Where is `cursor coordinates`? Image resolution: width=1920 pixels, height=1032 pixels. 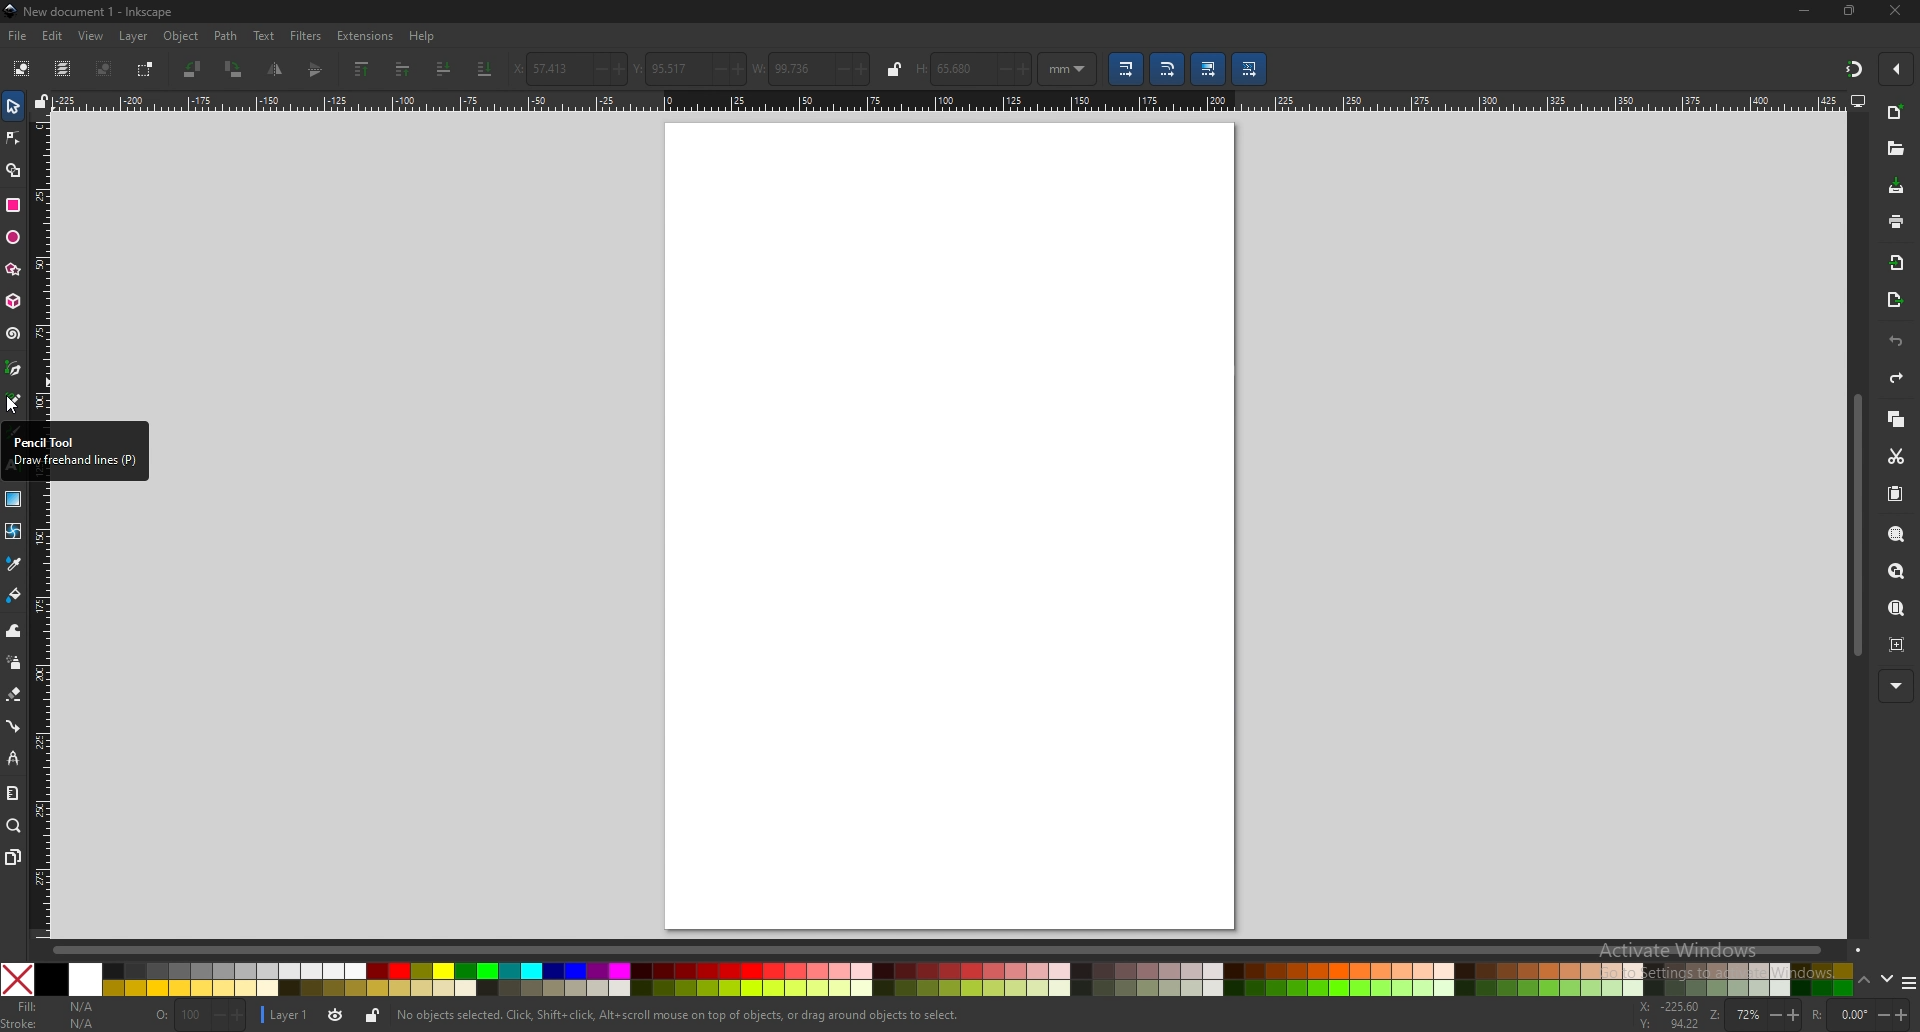 cursor coordinates is located at coordinates (1671, 1014).